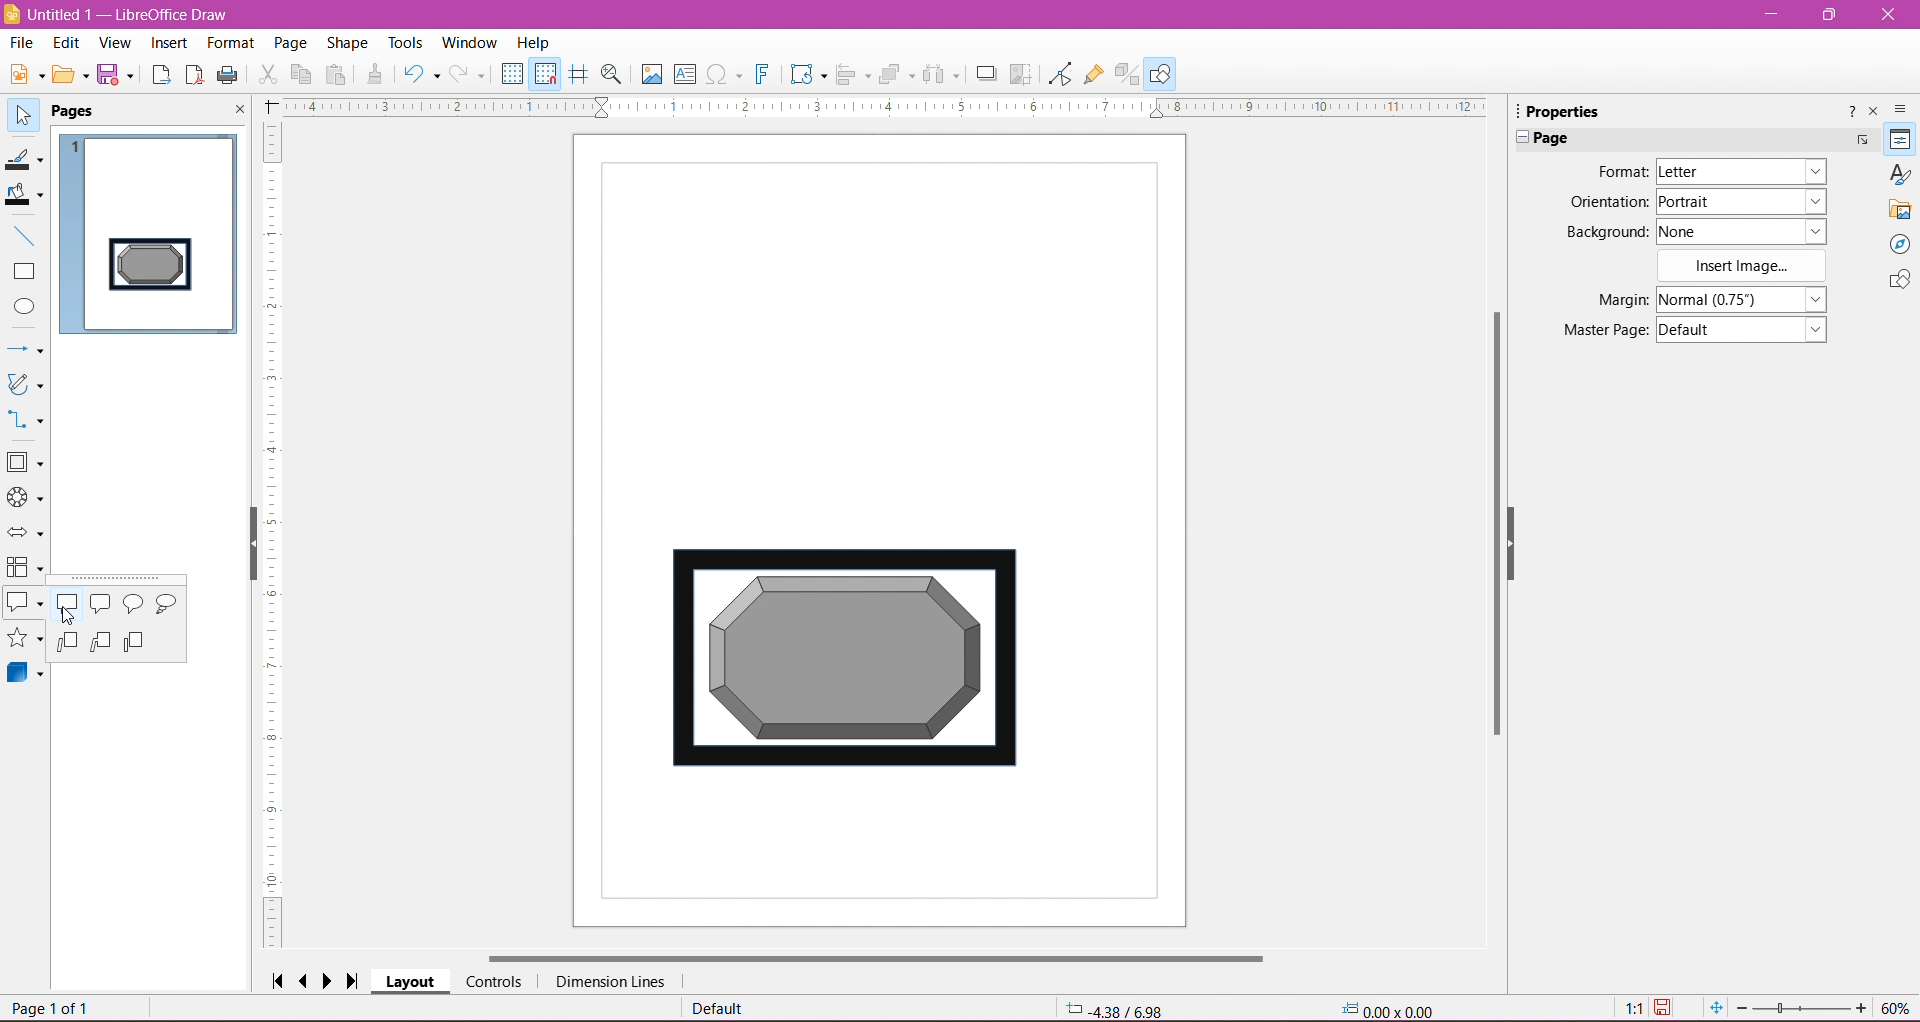 The width and height of the screenshot is (1920, 1022). I want to click on Window, so click(473, 40).